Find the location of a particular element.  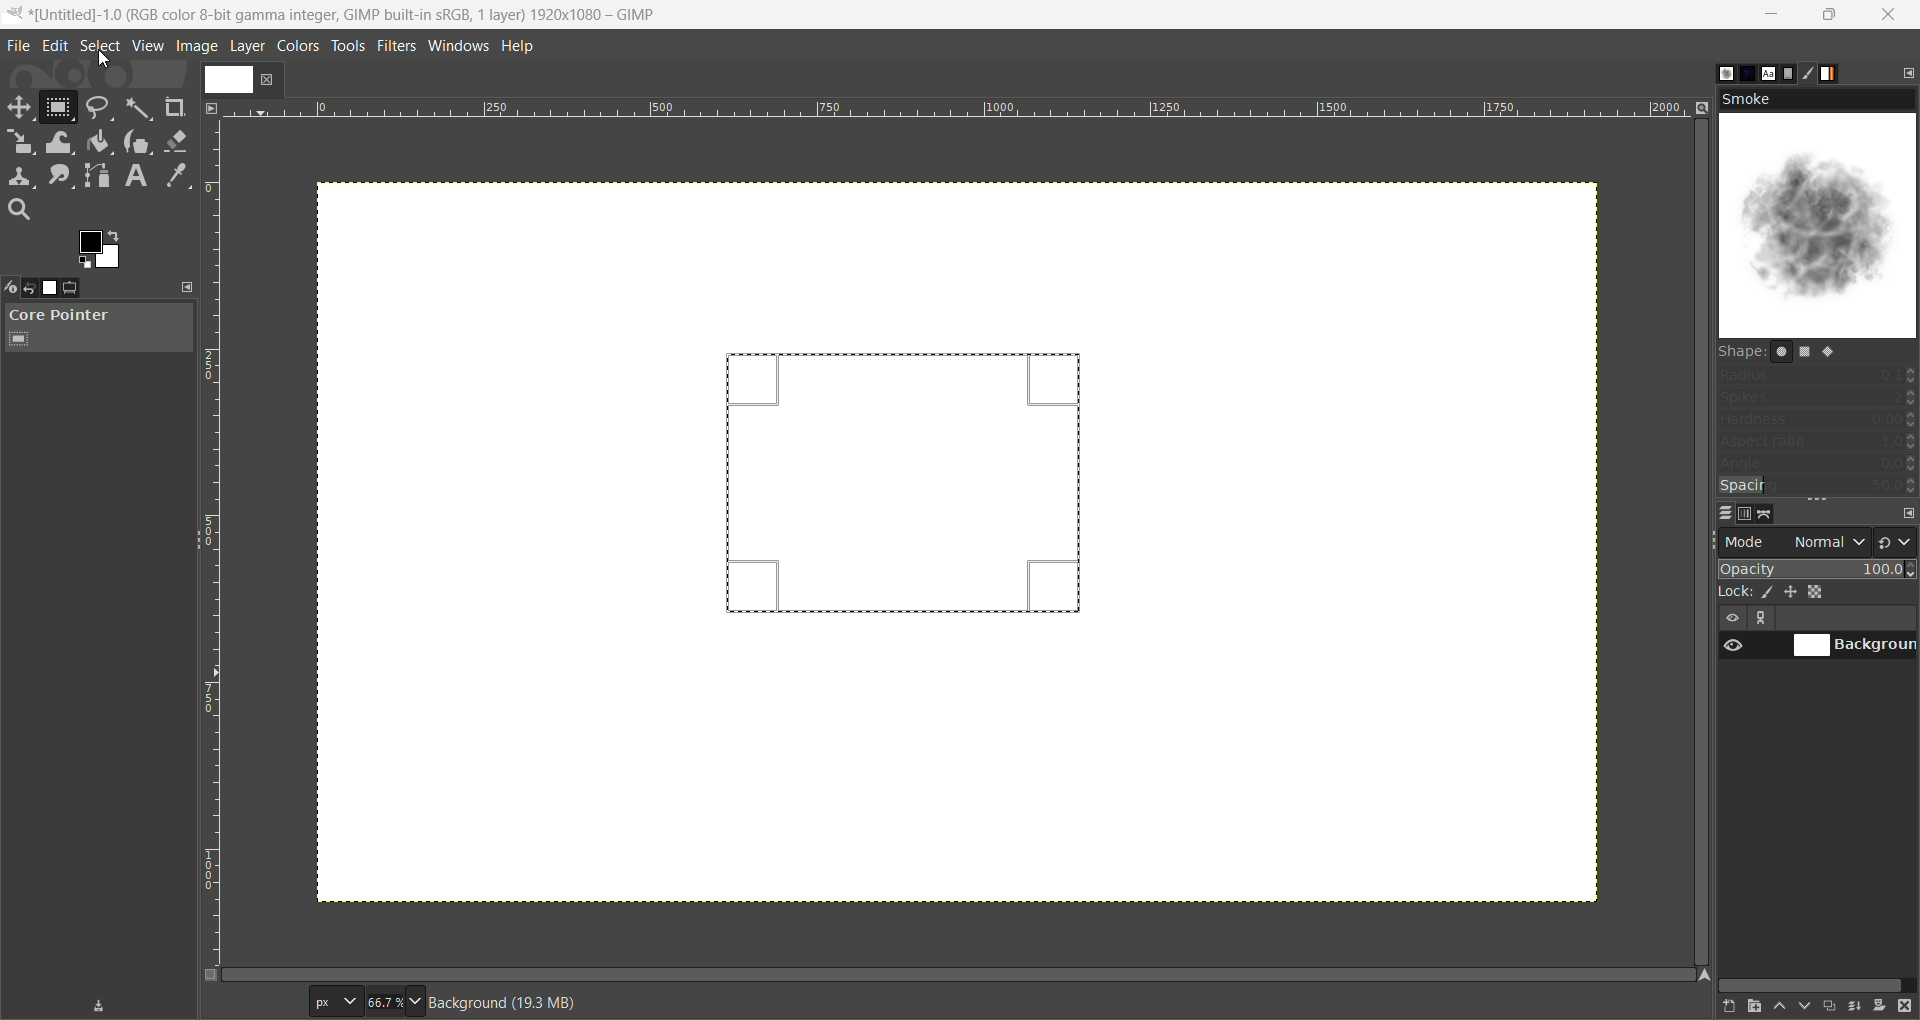

pattern is located at coordinates (1744, 73).